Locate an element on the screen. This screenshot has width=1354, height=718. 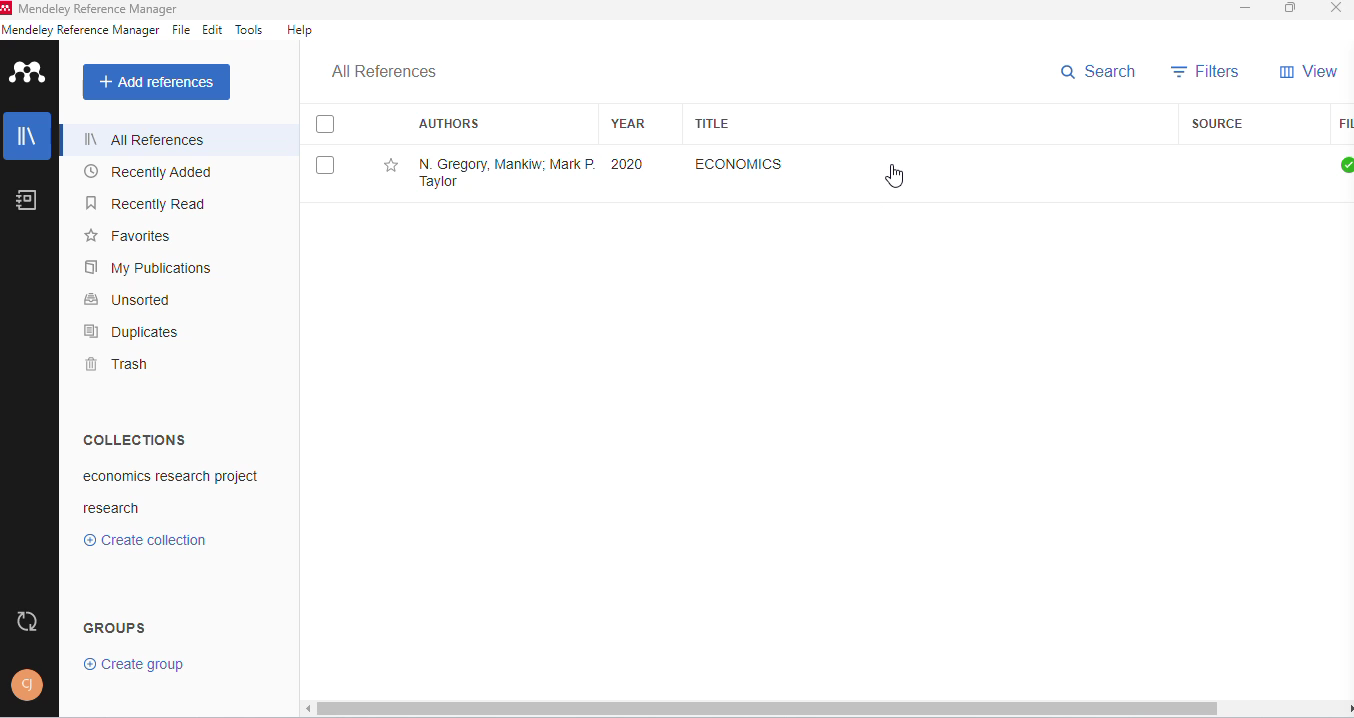
create group is located at coordinates (135, 664).